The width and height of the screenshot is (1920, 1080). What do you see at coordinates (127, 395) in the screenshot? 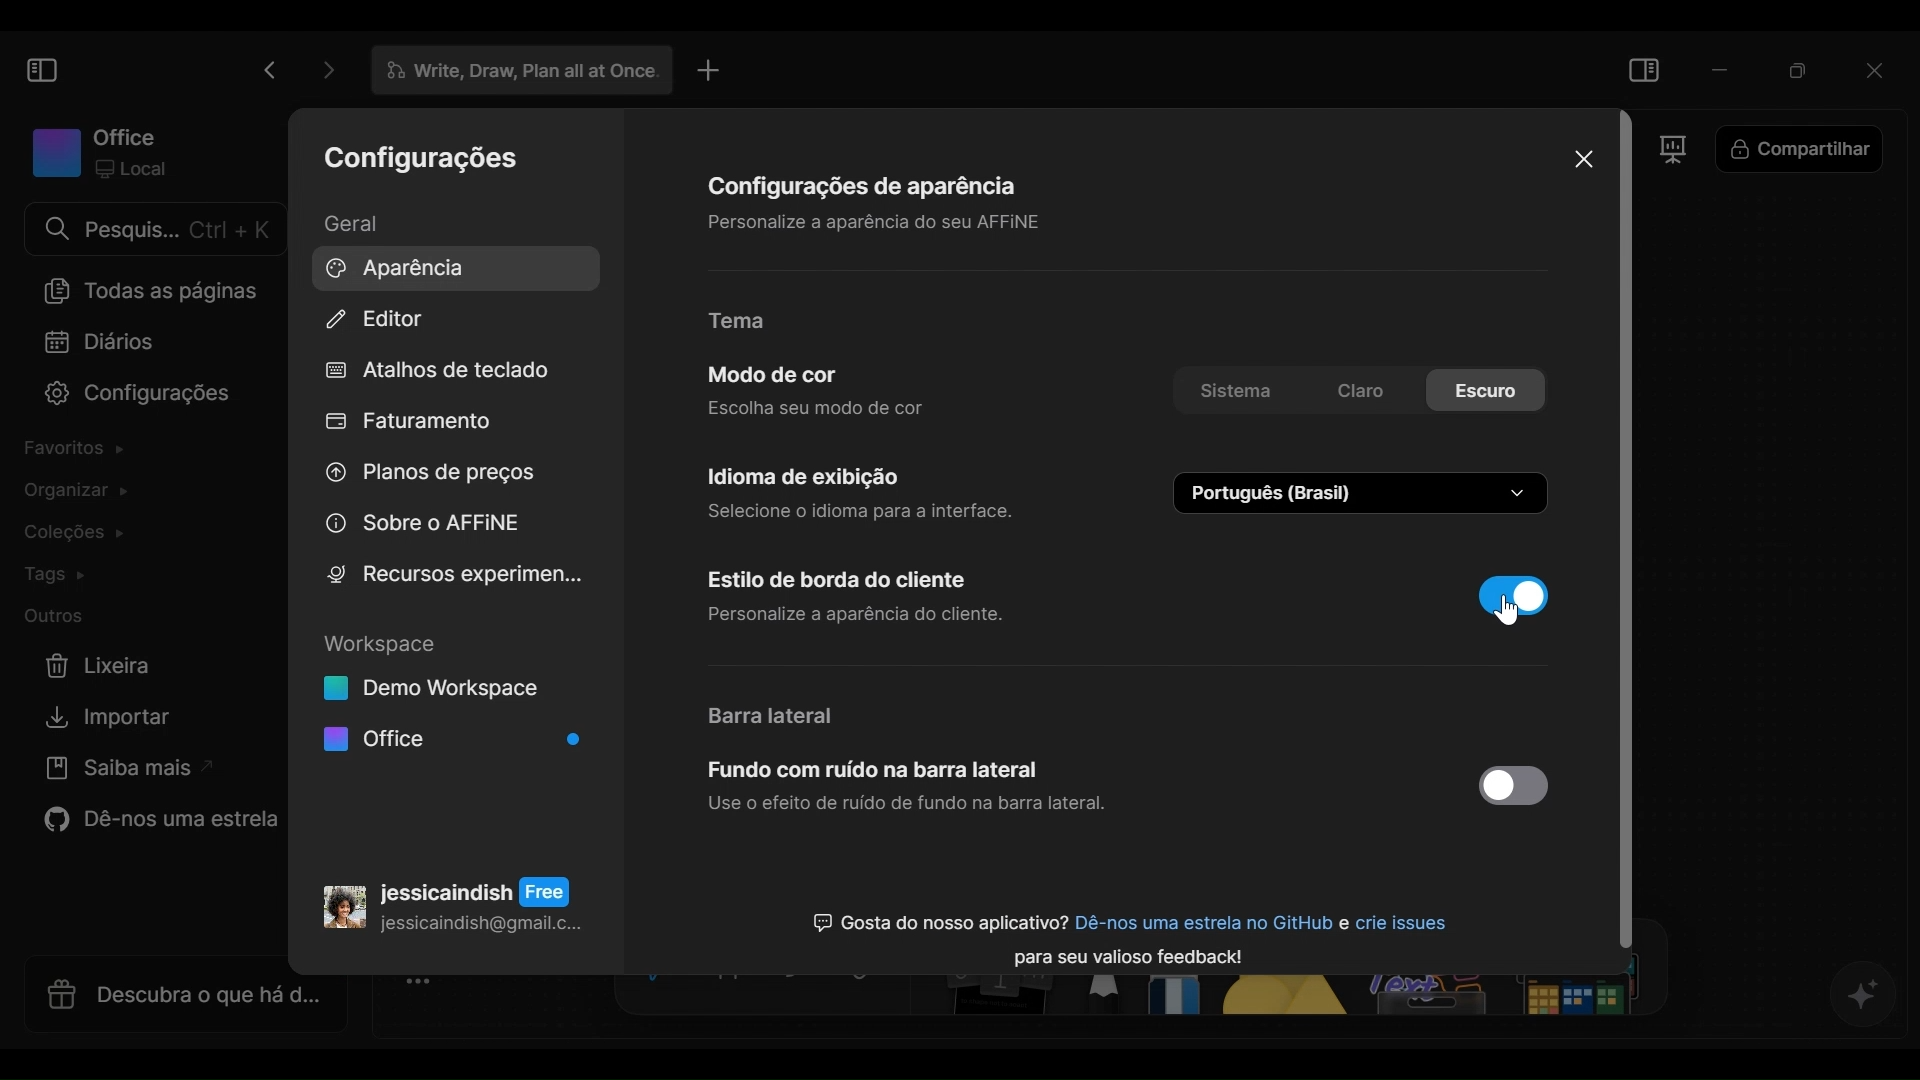
I see `Settings` at bounding box center [127, 395].